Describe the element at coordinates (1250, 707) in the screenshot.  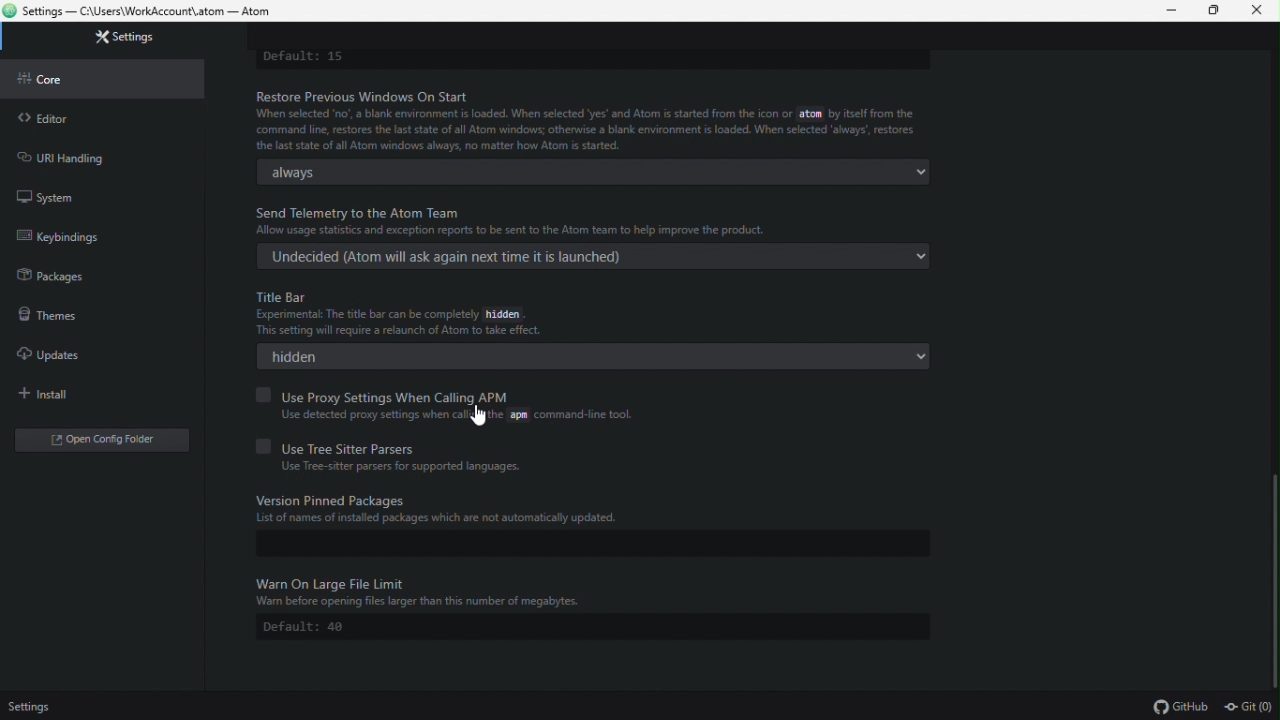
I see `git` at that location.